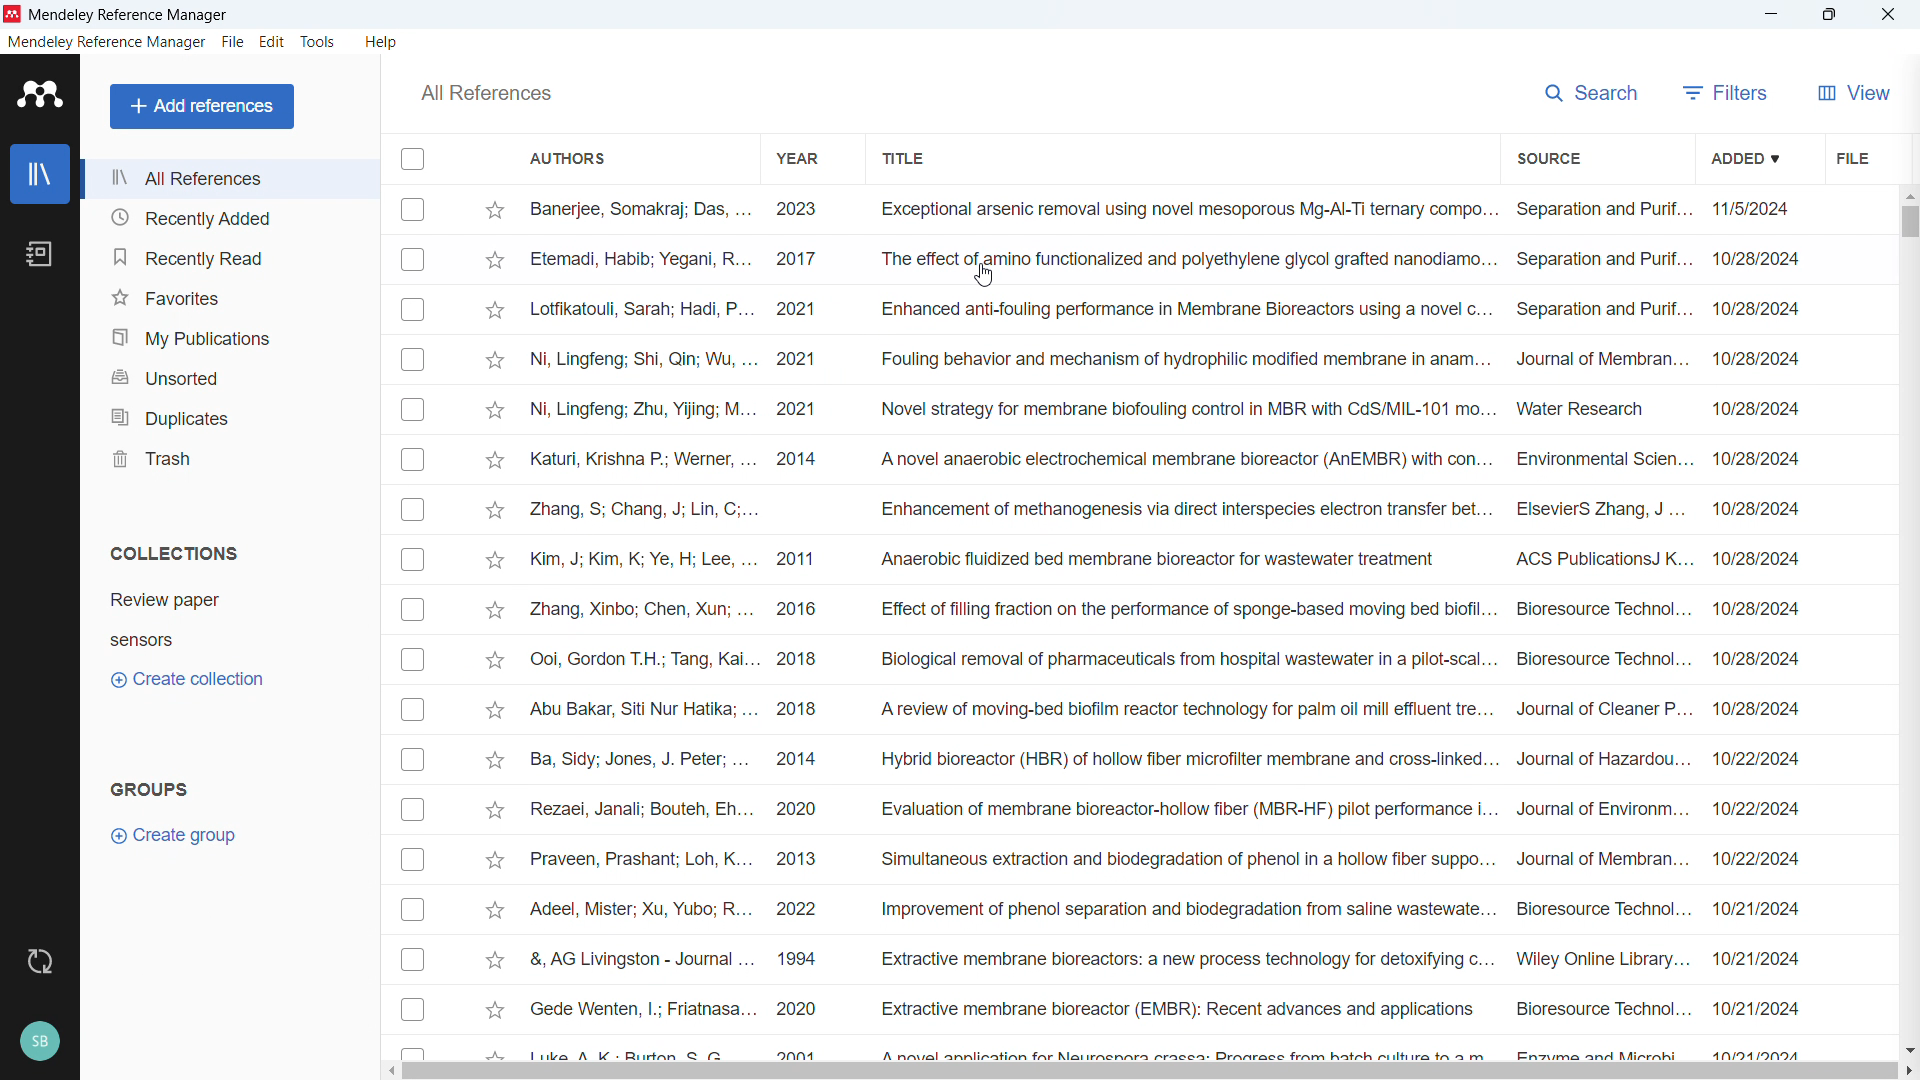 Image resolution: width=1920 pixels, height=1080 pixels. What do you see at coordinates (487, 93) in the screenshot?
I see `all references` at bounding box center [487, 93].